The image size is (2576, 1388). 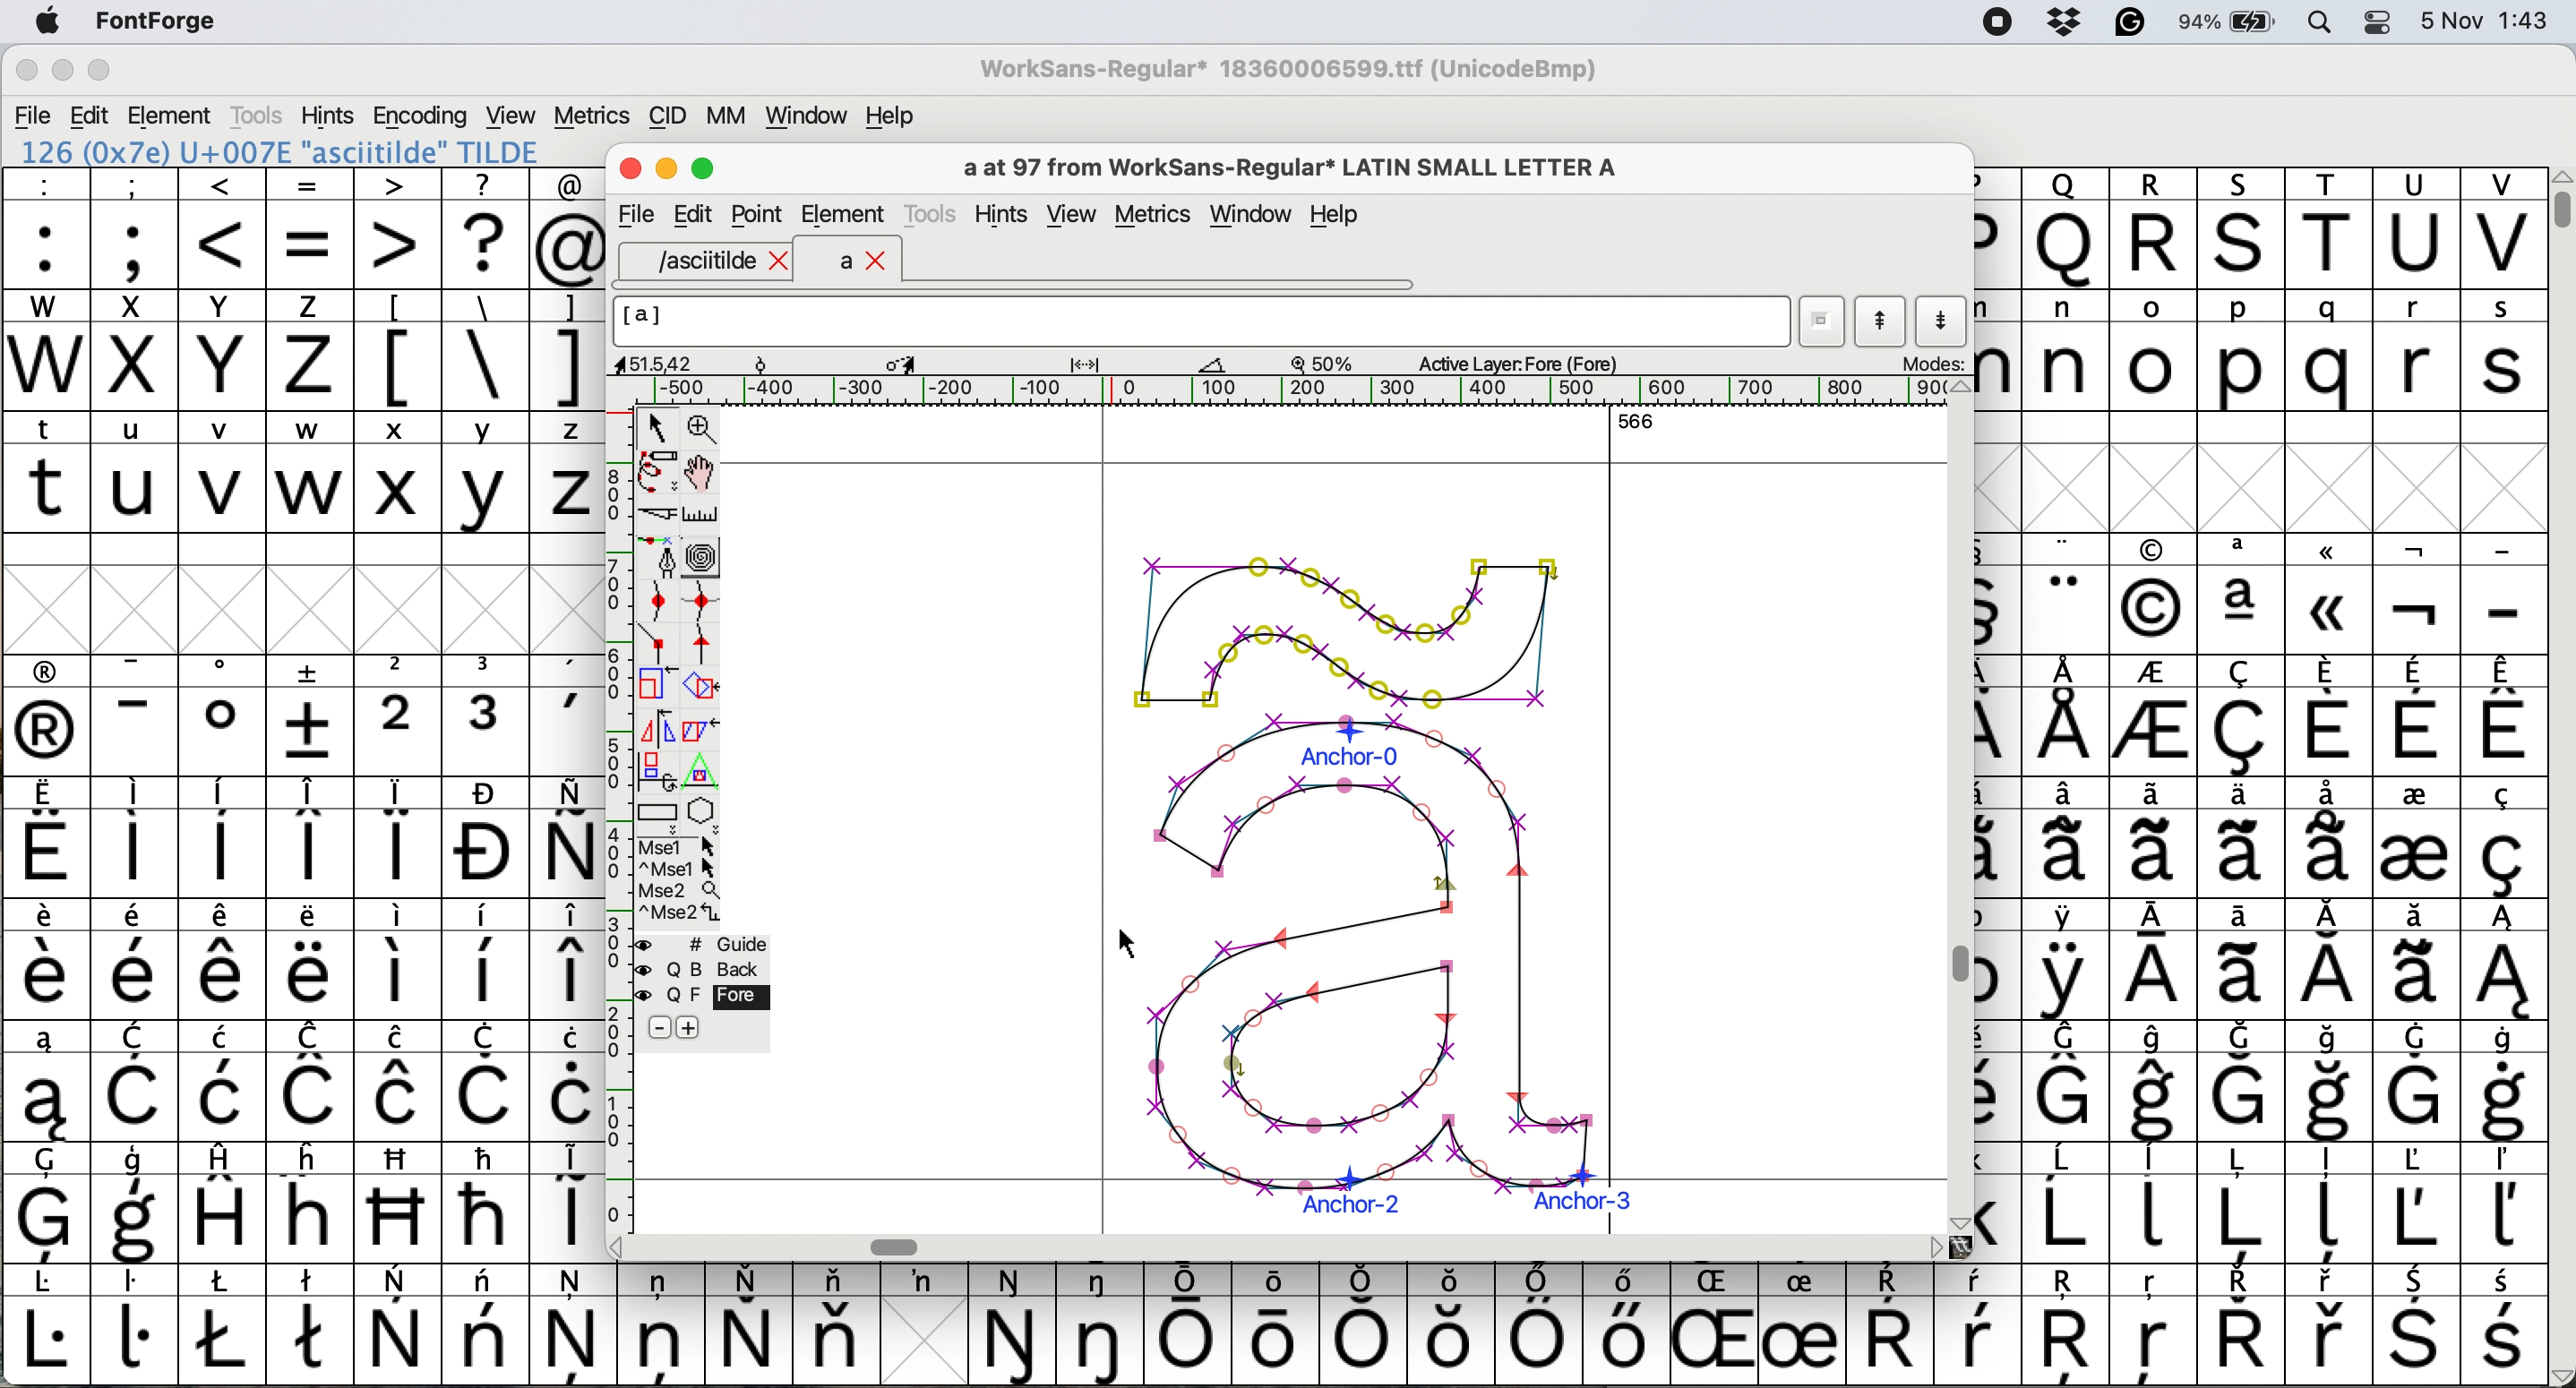 I want to click on encoding, so click(x=422, y=116).